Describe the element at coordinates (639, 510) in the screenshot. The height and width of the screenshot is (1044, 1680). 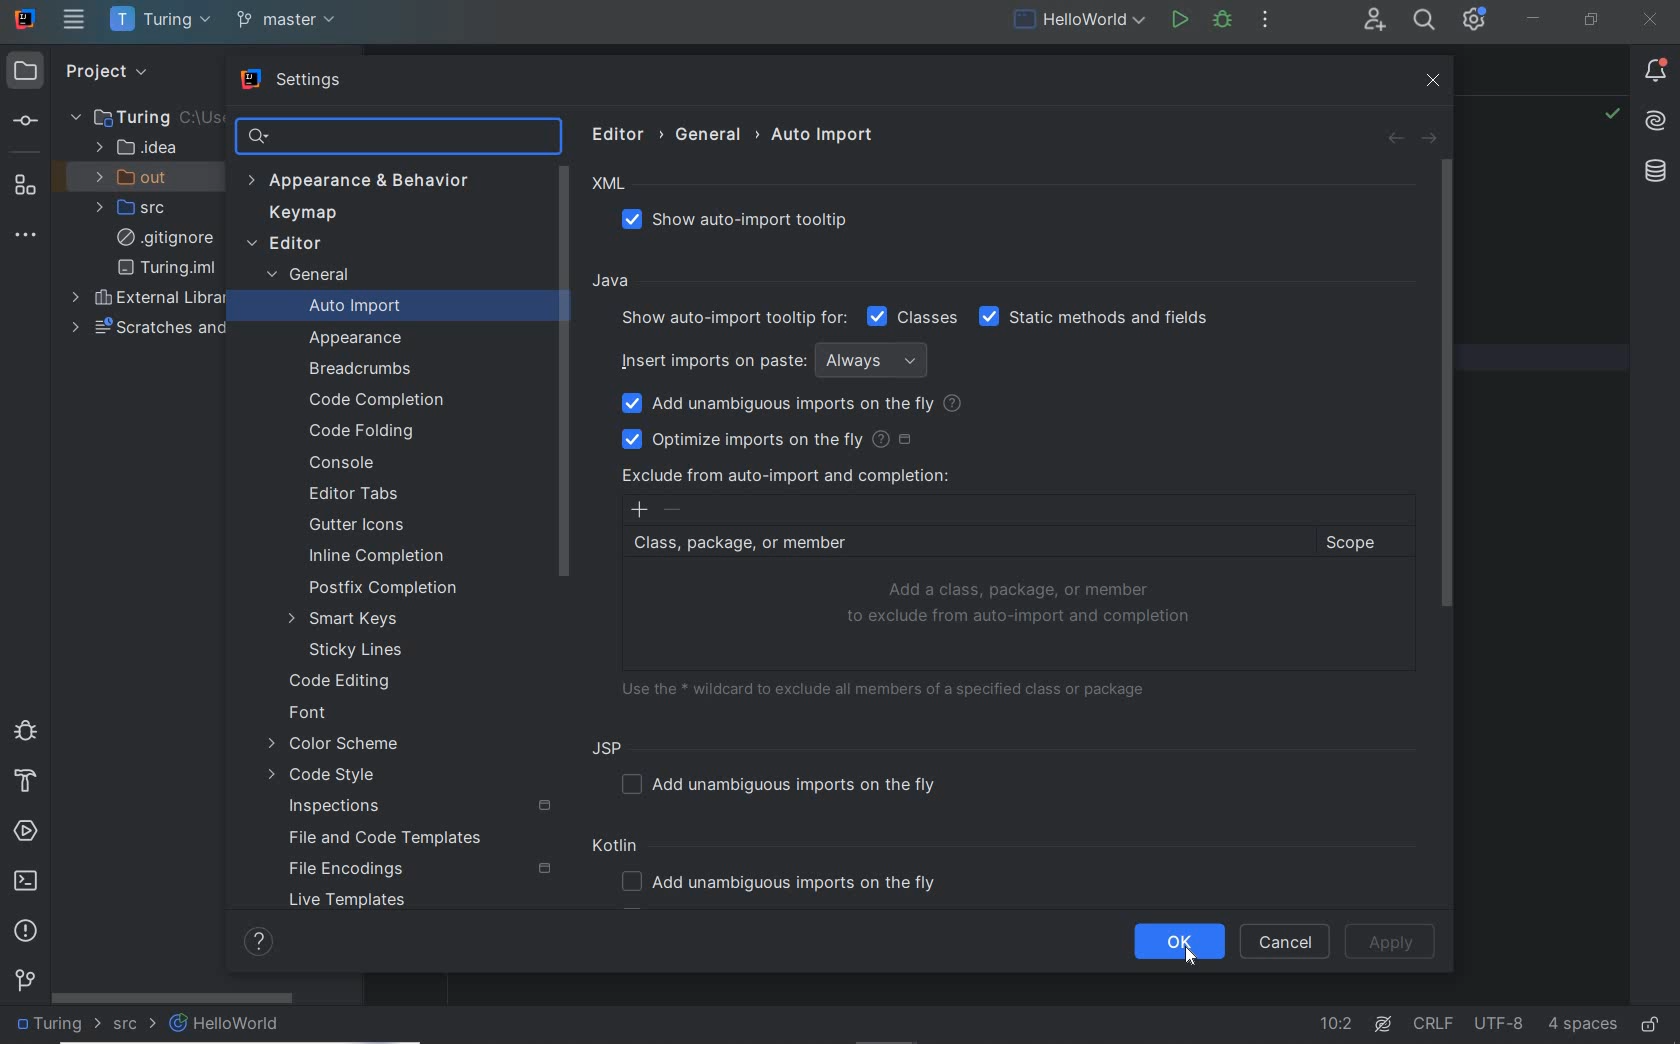
I see `ADD` at that location.